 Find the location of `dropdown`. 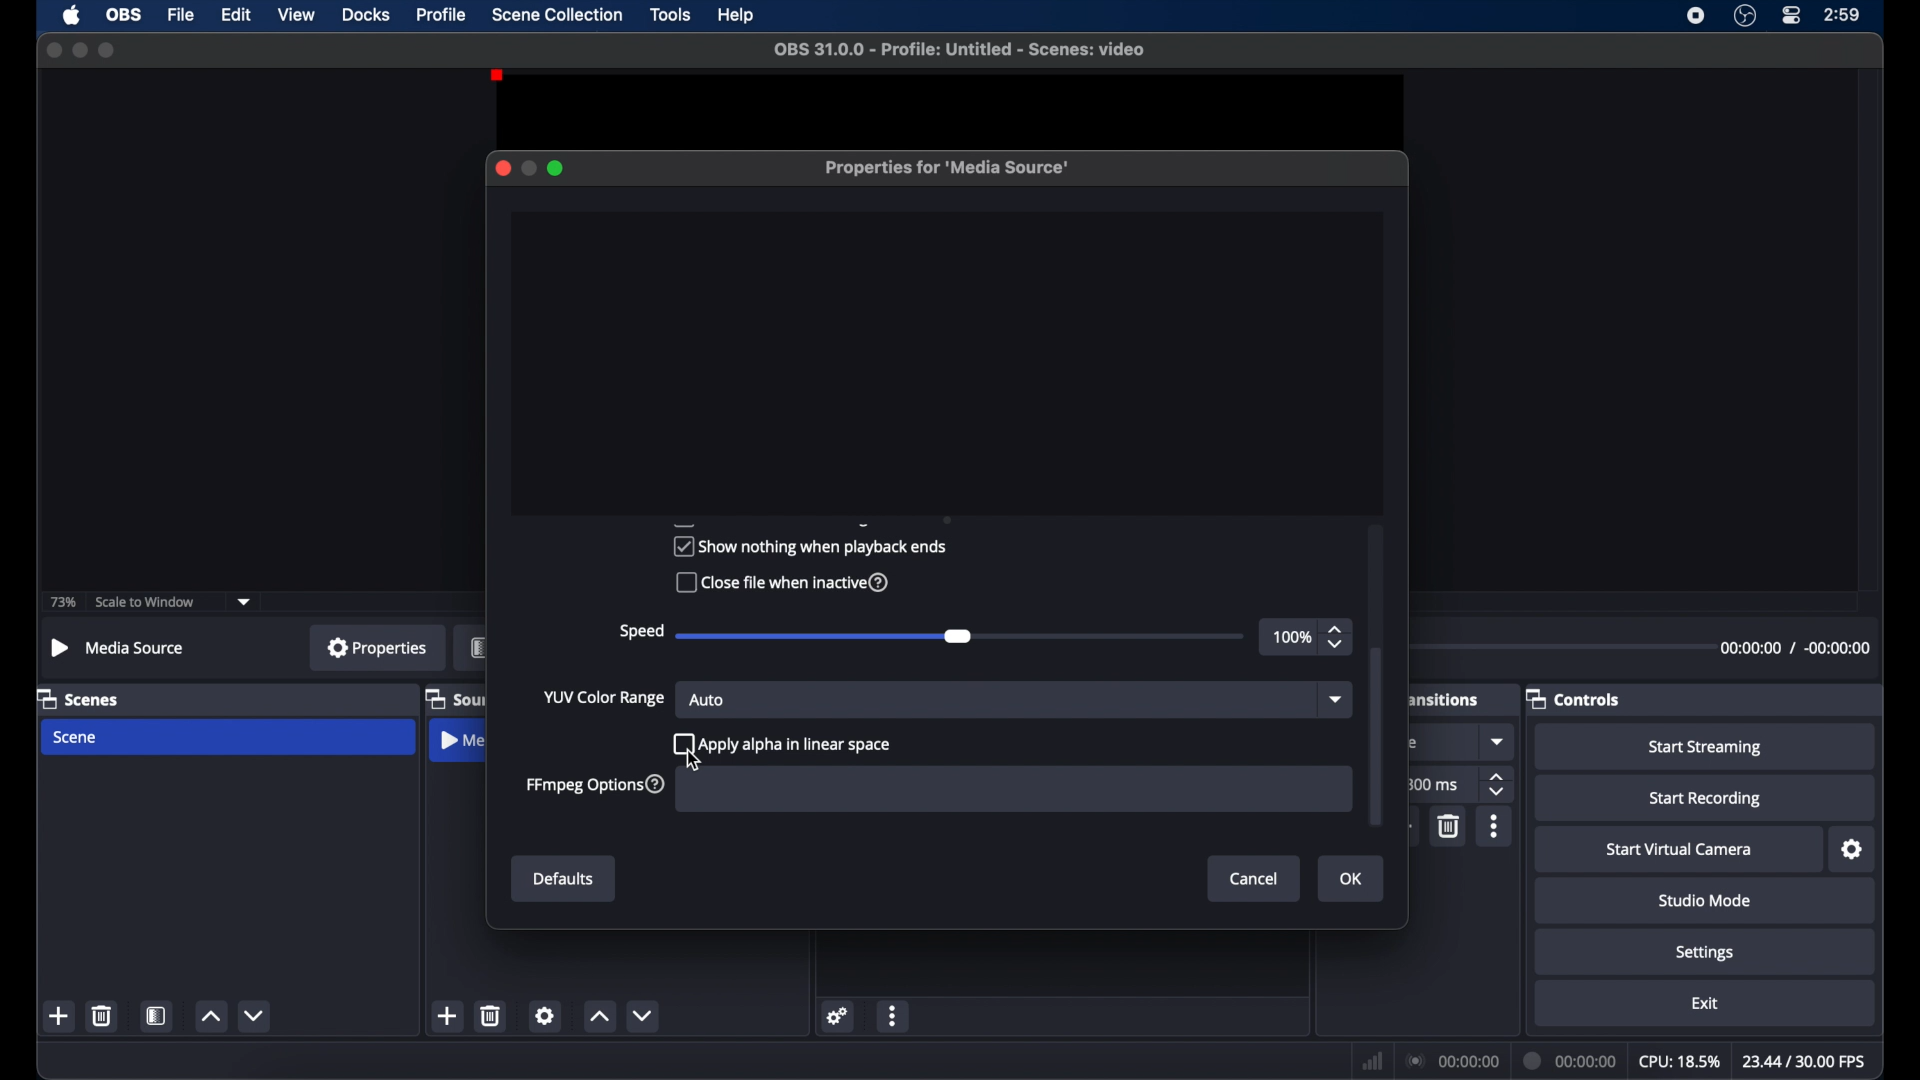

dropdown is located at coordinates (1339, 701).